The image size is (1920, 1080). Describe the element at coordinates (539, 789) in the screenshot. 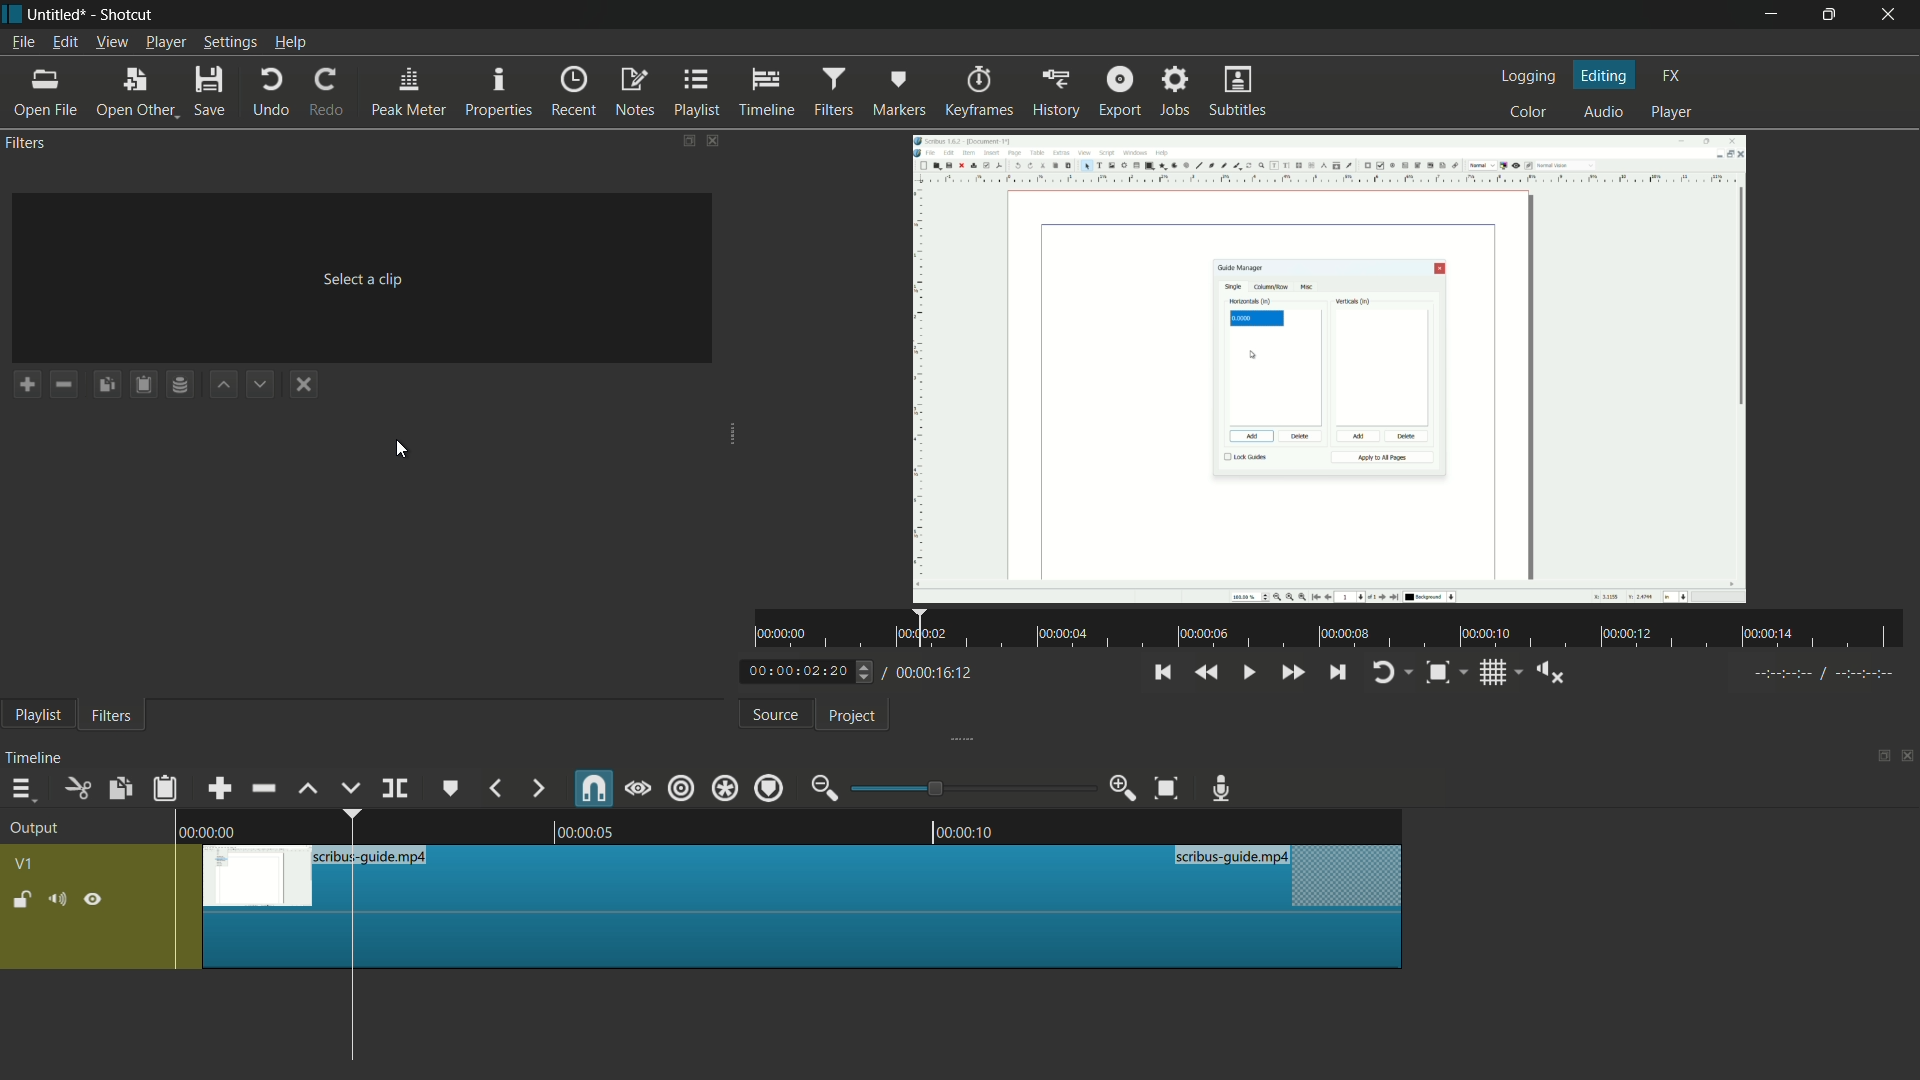

I see `next marker` at that location.